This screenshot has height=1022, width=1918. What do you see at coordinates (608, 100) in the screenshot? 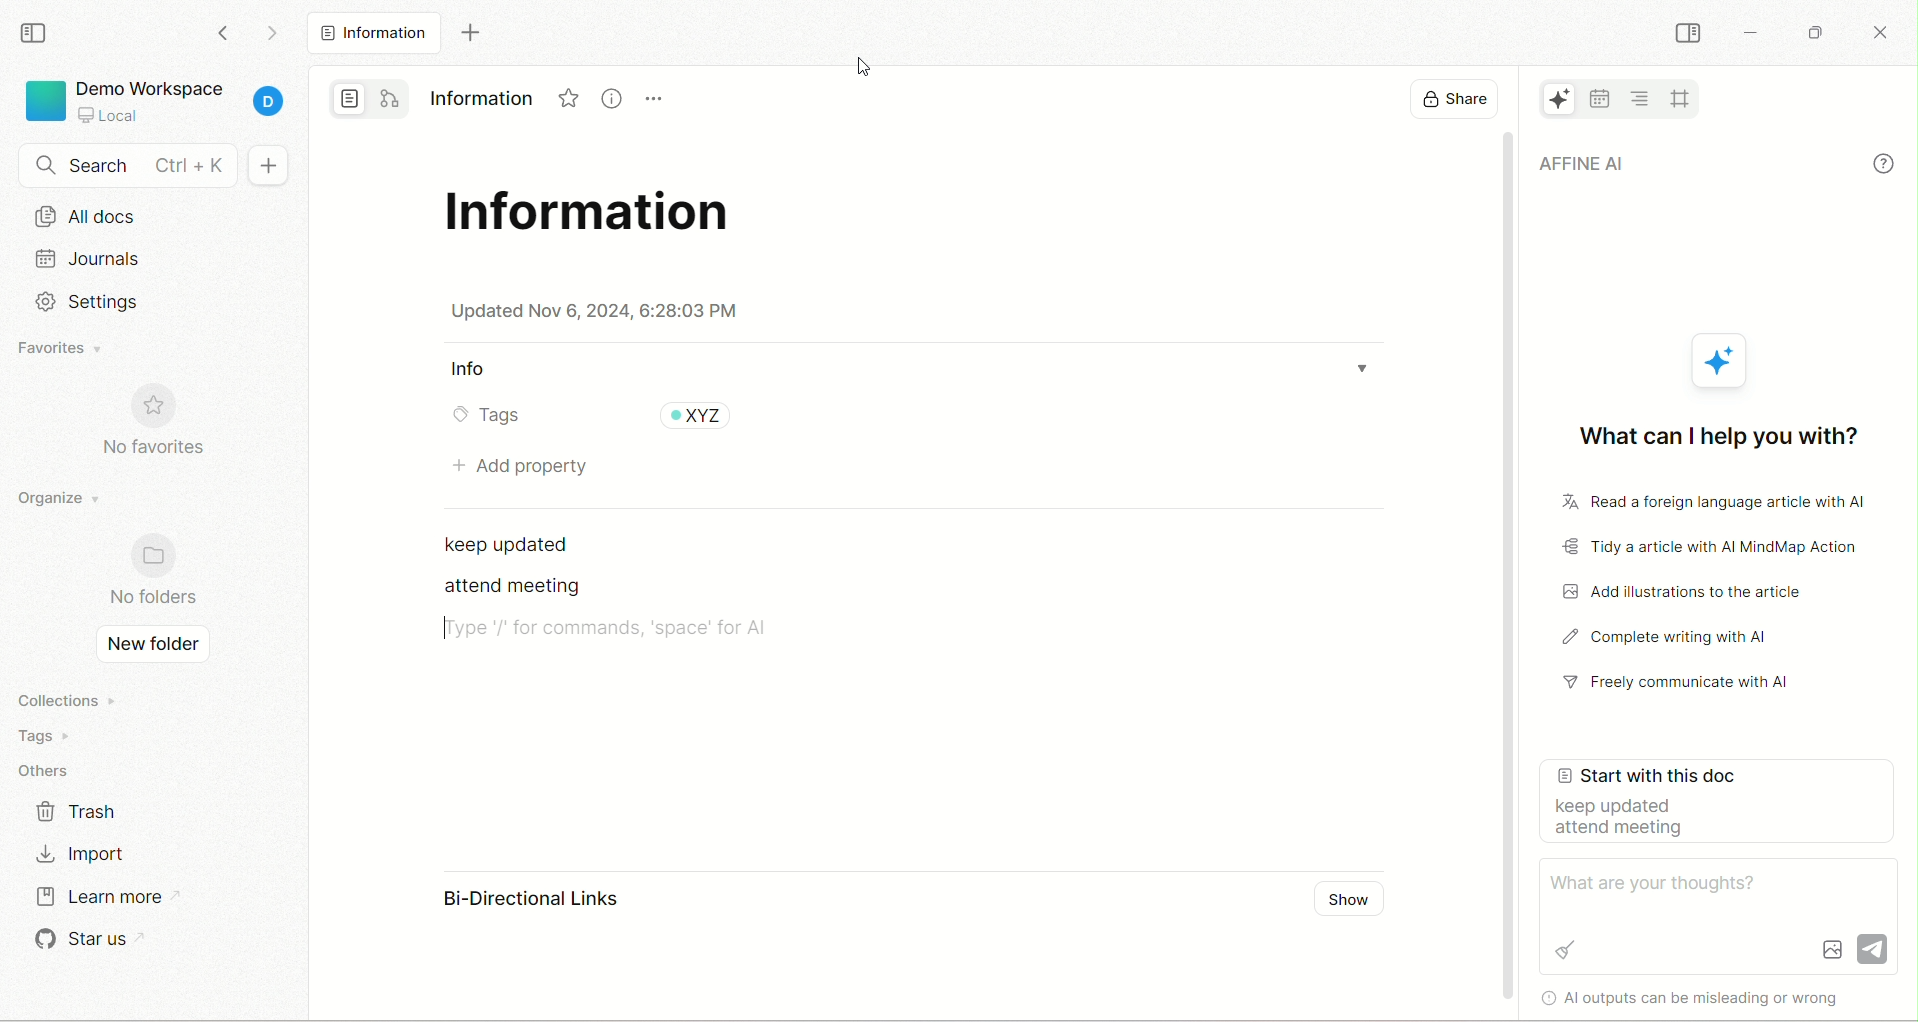
I see `Information icon` at bounding box center [608, 100].